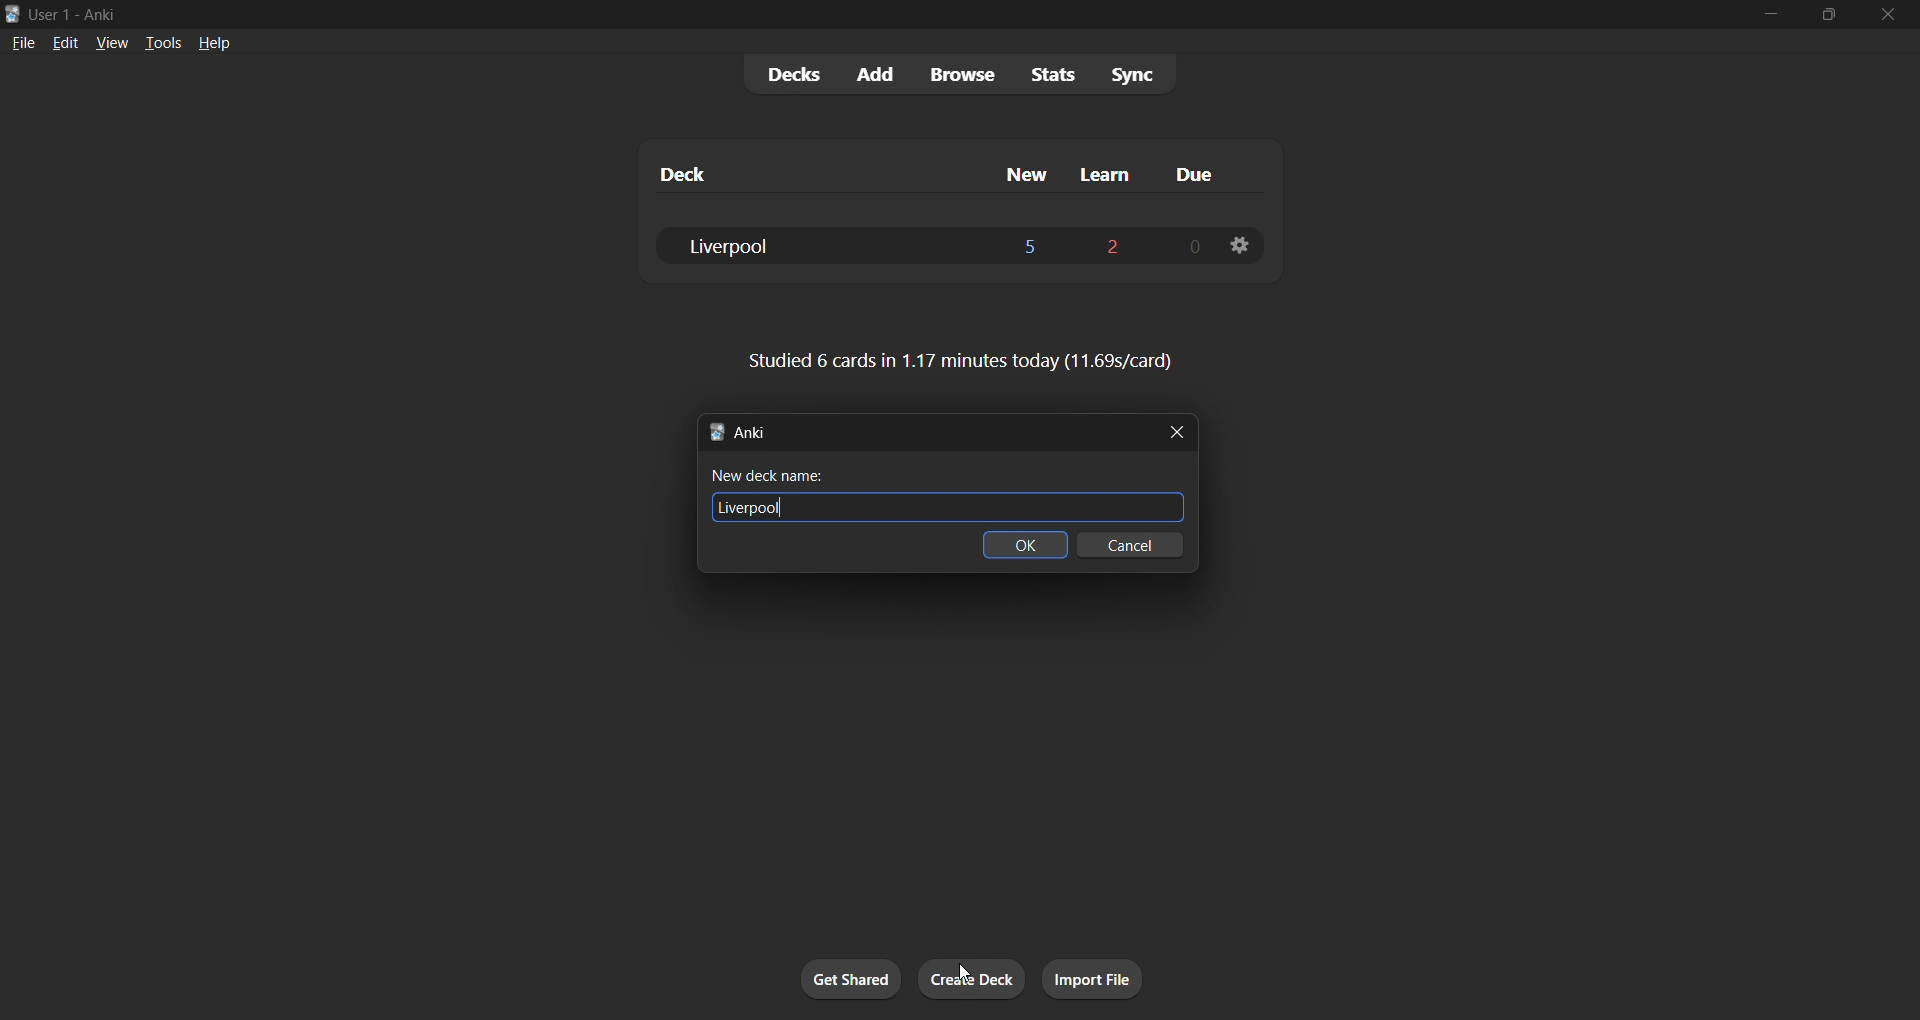 This screenshot has width=1920, height=1020. Describe the element at coordinates (166, 43) in the screenshot. I see `tools` at that location.